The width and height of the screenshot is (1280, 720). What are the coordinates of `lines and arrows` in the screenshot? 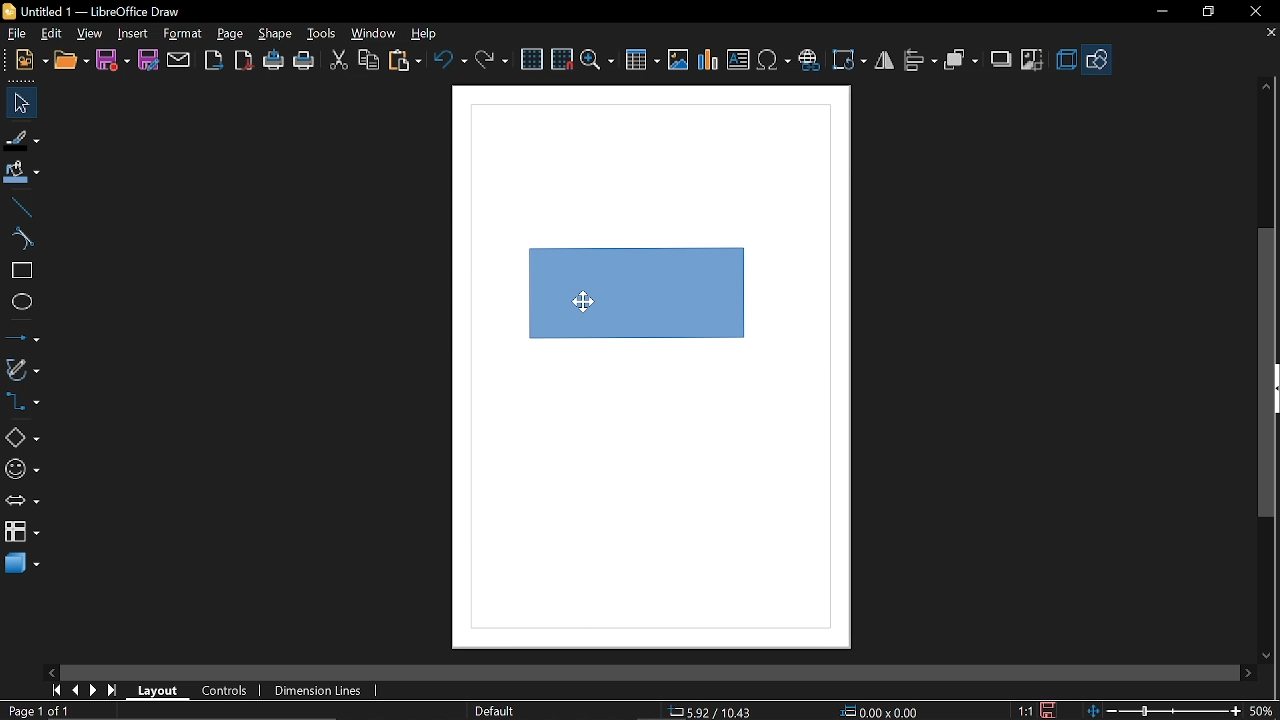 It's located at (22, 339).